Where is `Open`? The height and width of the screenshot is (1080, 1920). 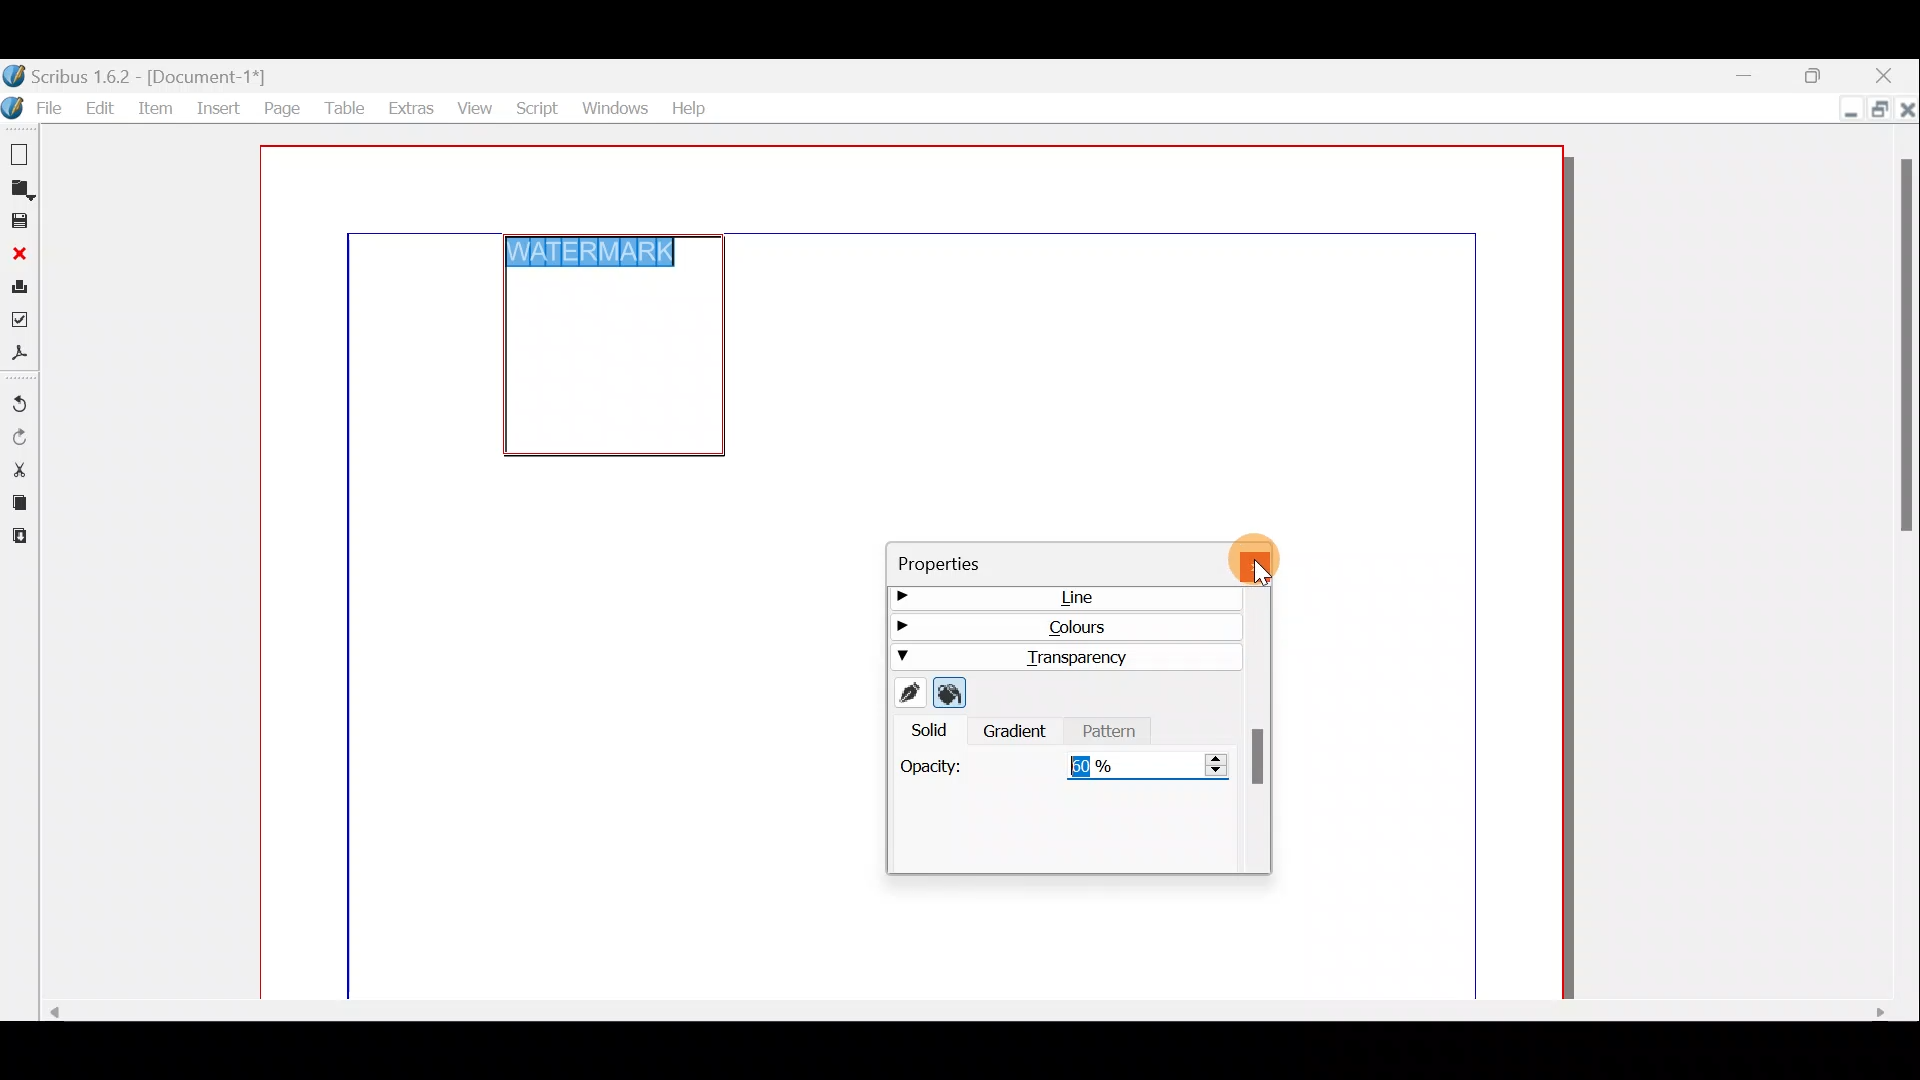
Open is located at coordinates (18, 191).